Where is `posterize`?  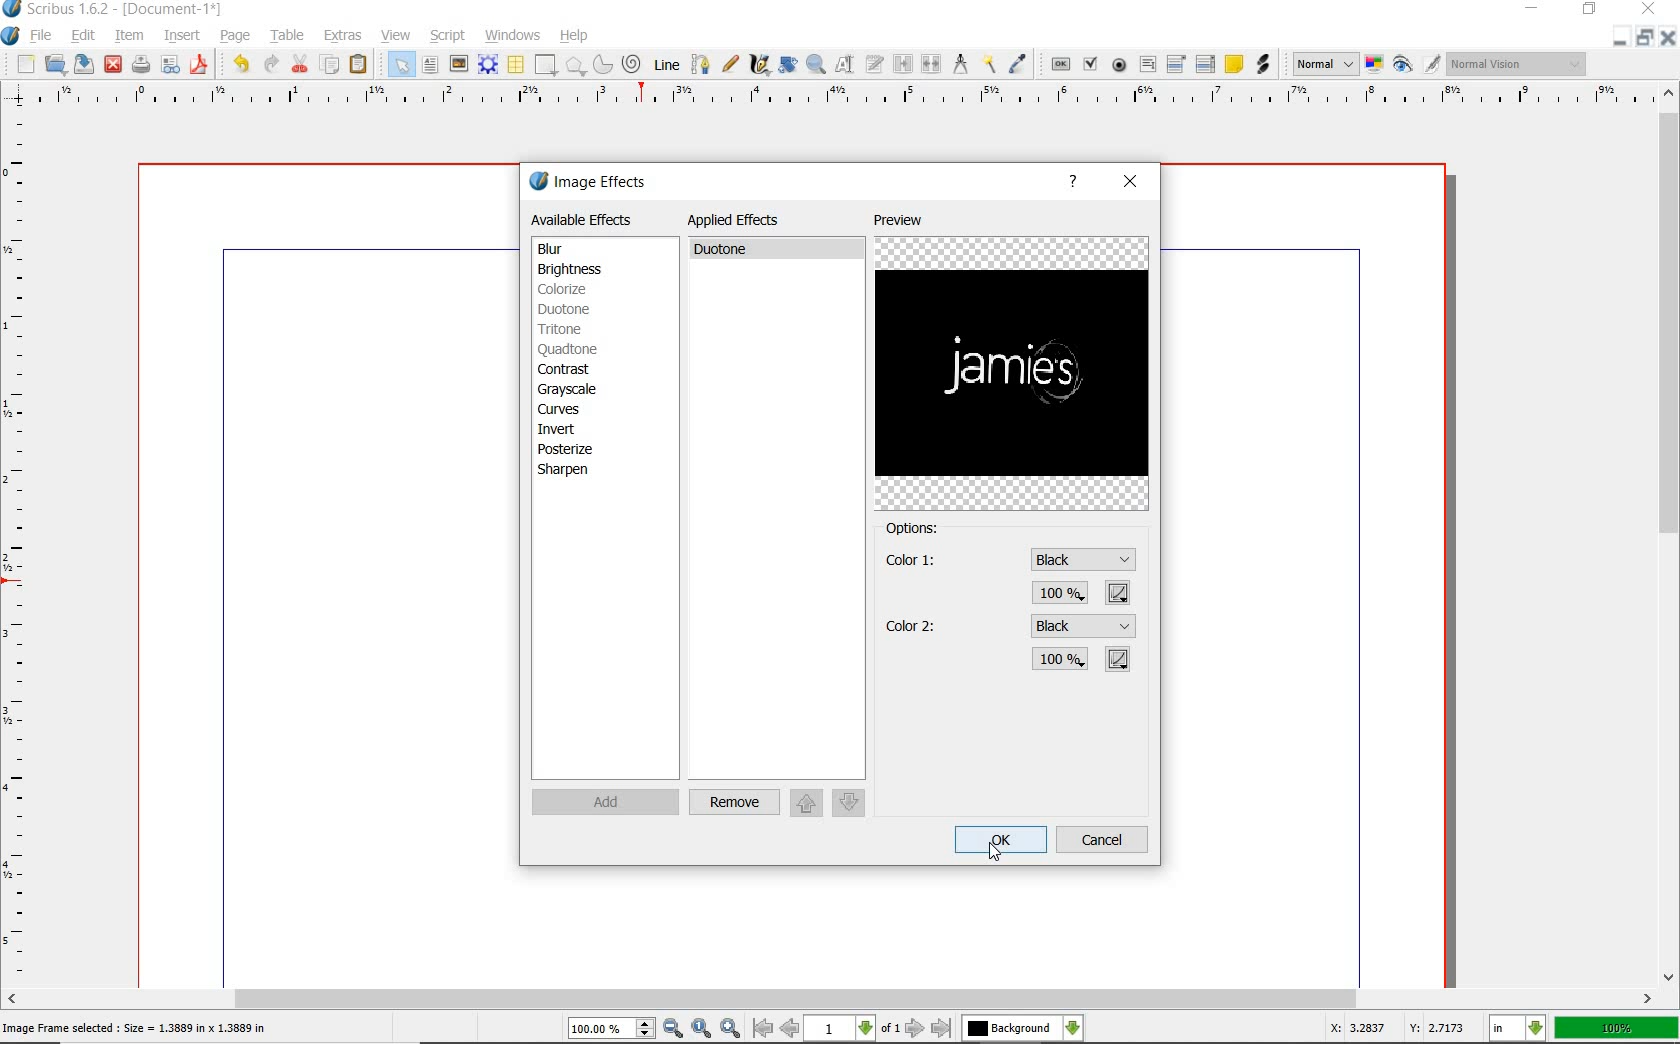
posterize is located at coordinates (567, 448).